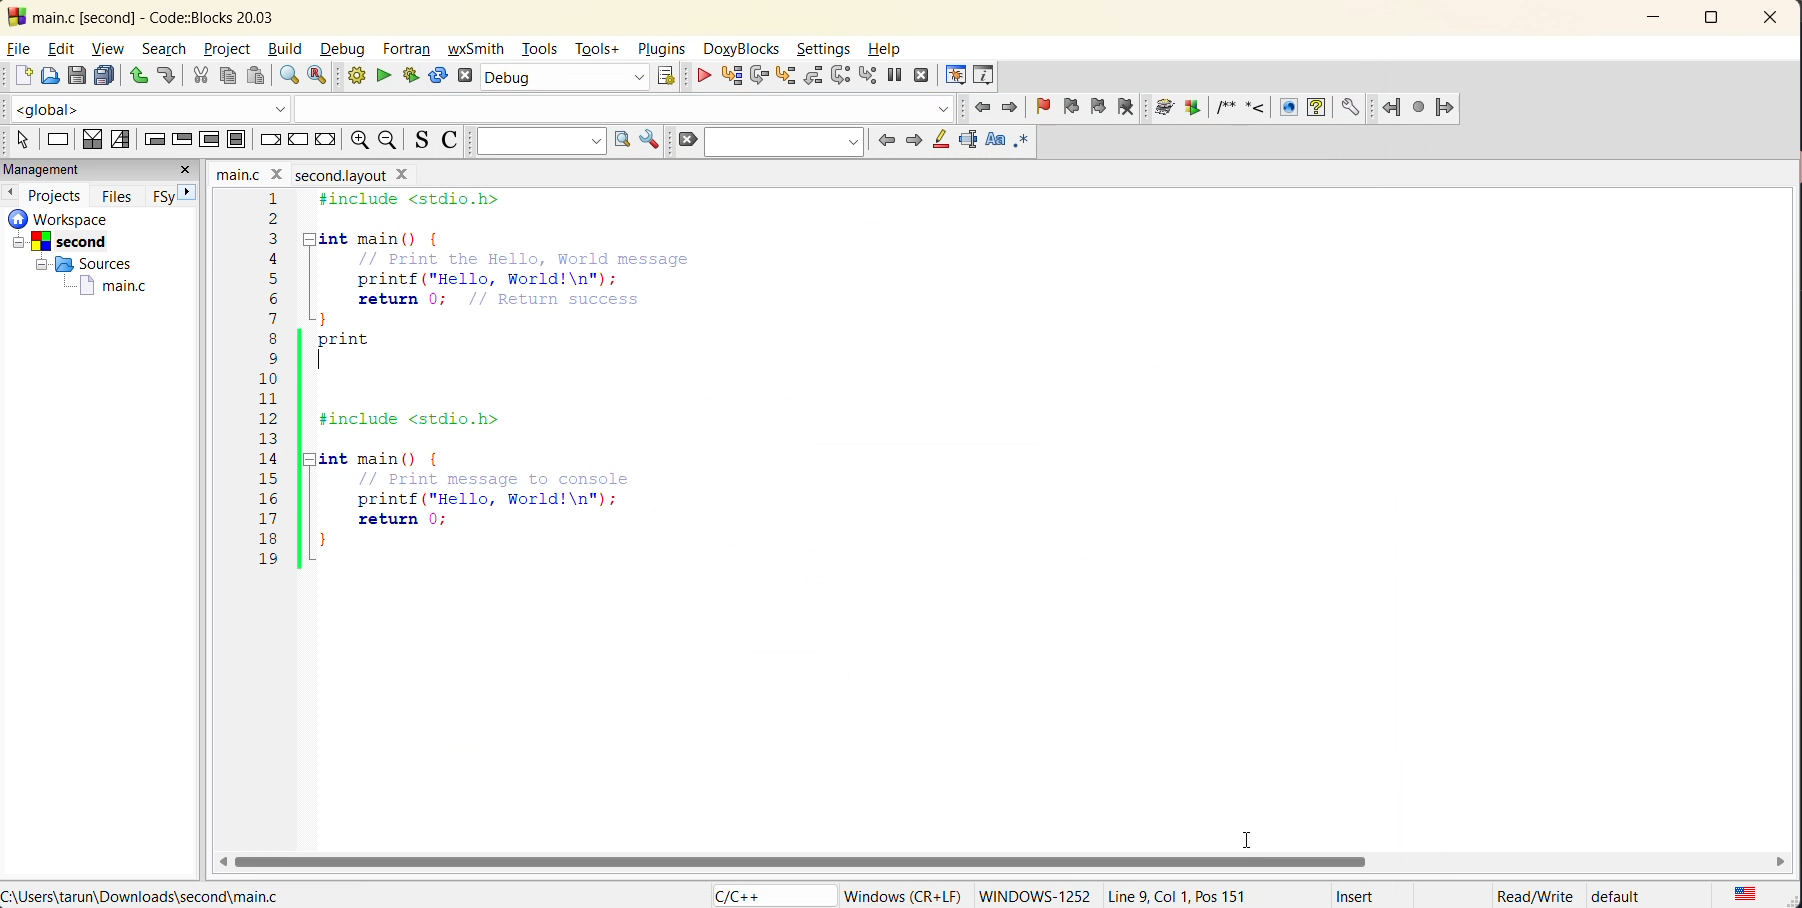 Image resolution: width=1802 pixels, height=908 pixels. I want to click on close, so click(407, 177).